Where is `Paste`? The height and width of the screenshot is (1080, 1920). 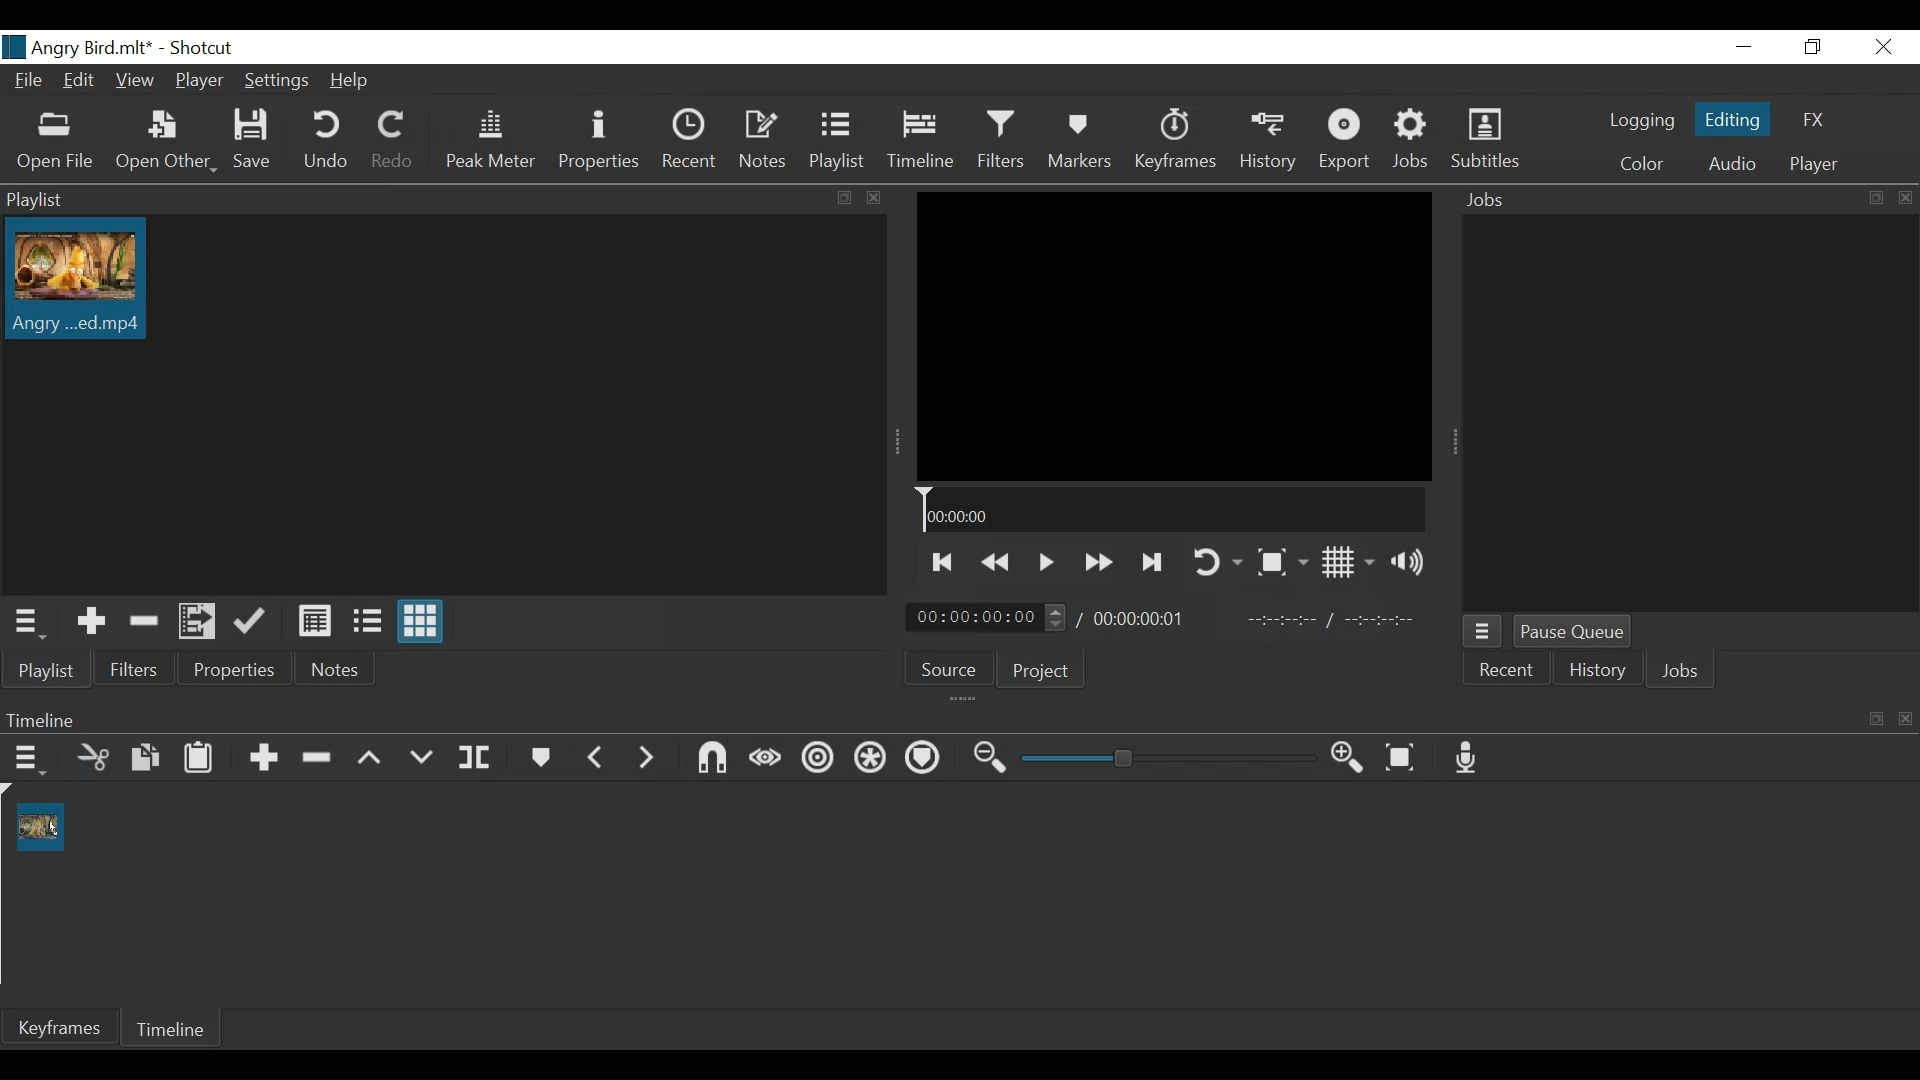
Paste is located at coordinates (200, 757).